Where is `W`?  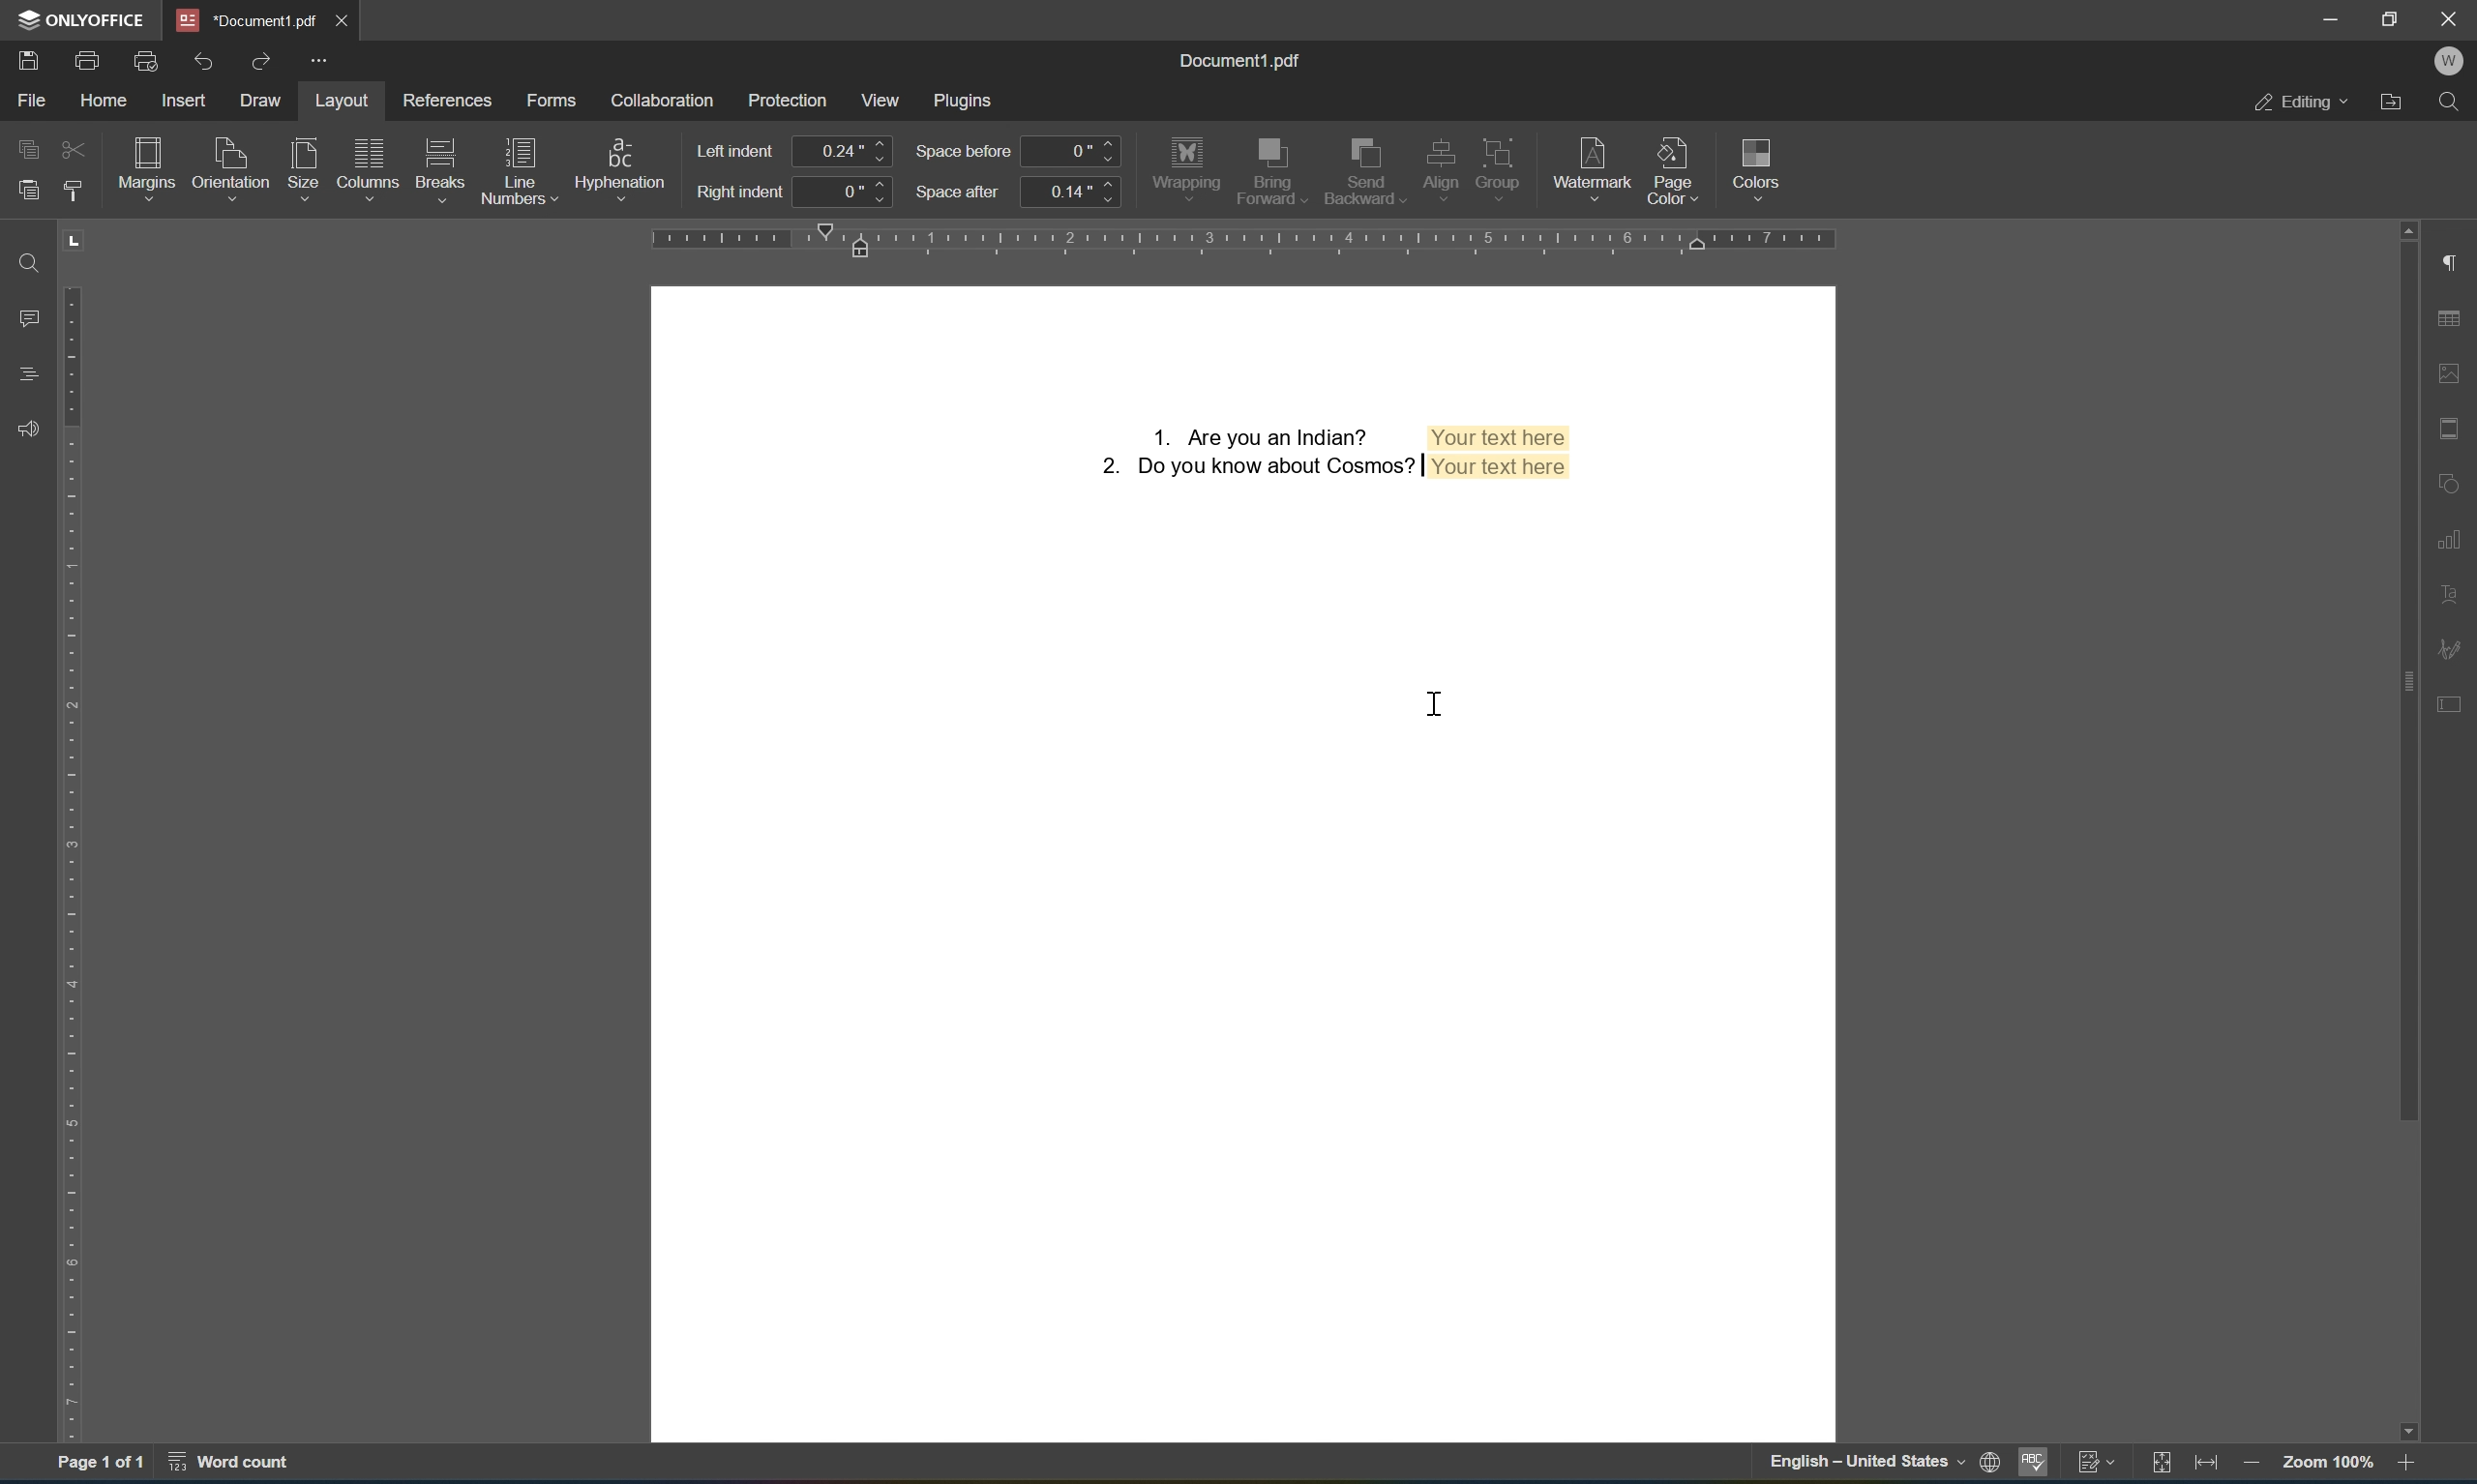 W is located at coordinates (2452, 59).